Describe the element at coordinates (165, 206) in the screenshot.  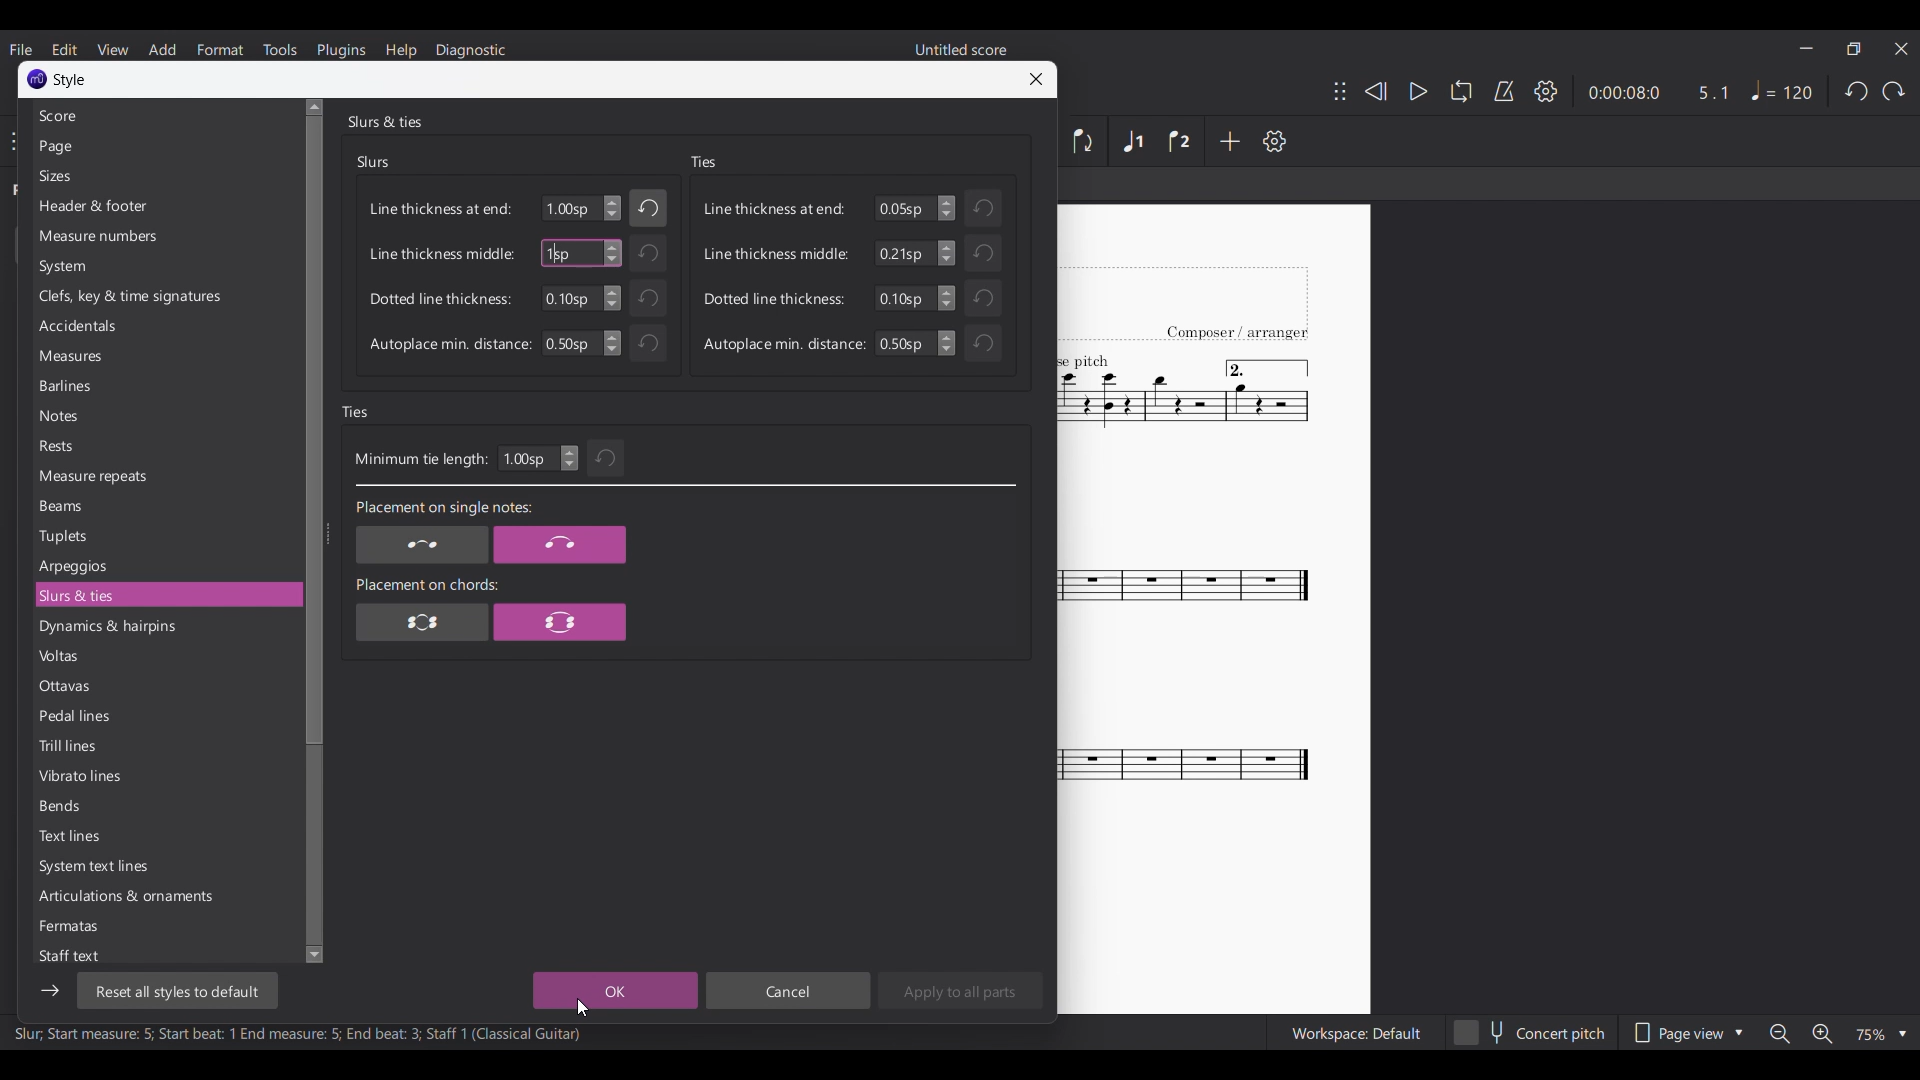
I see `Header & footer` at that location.